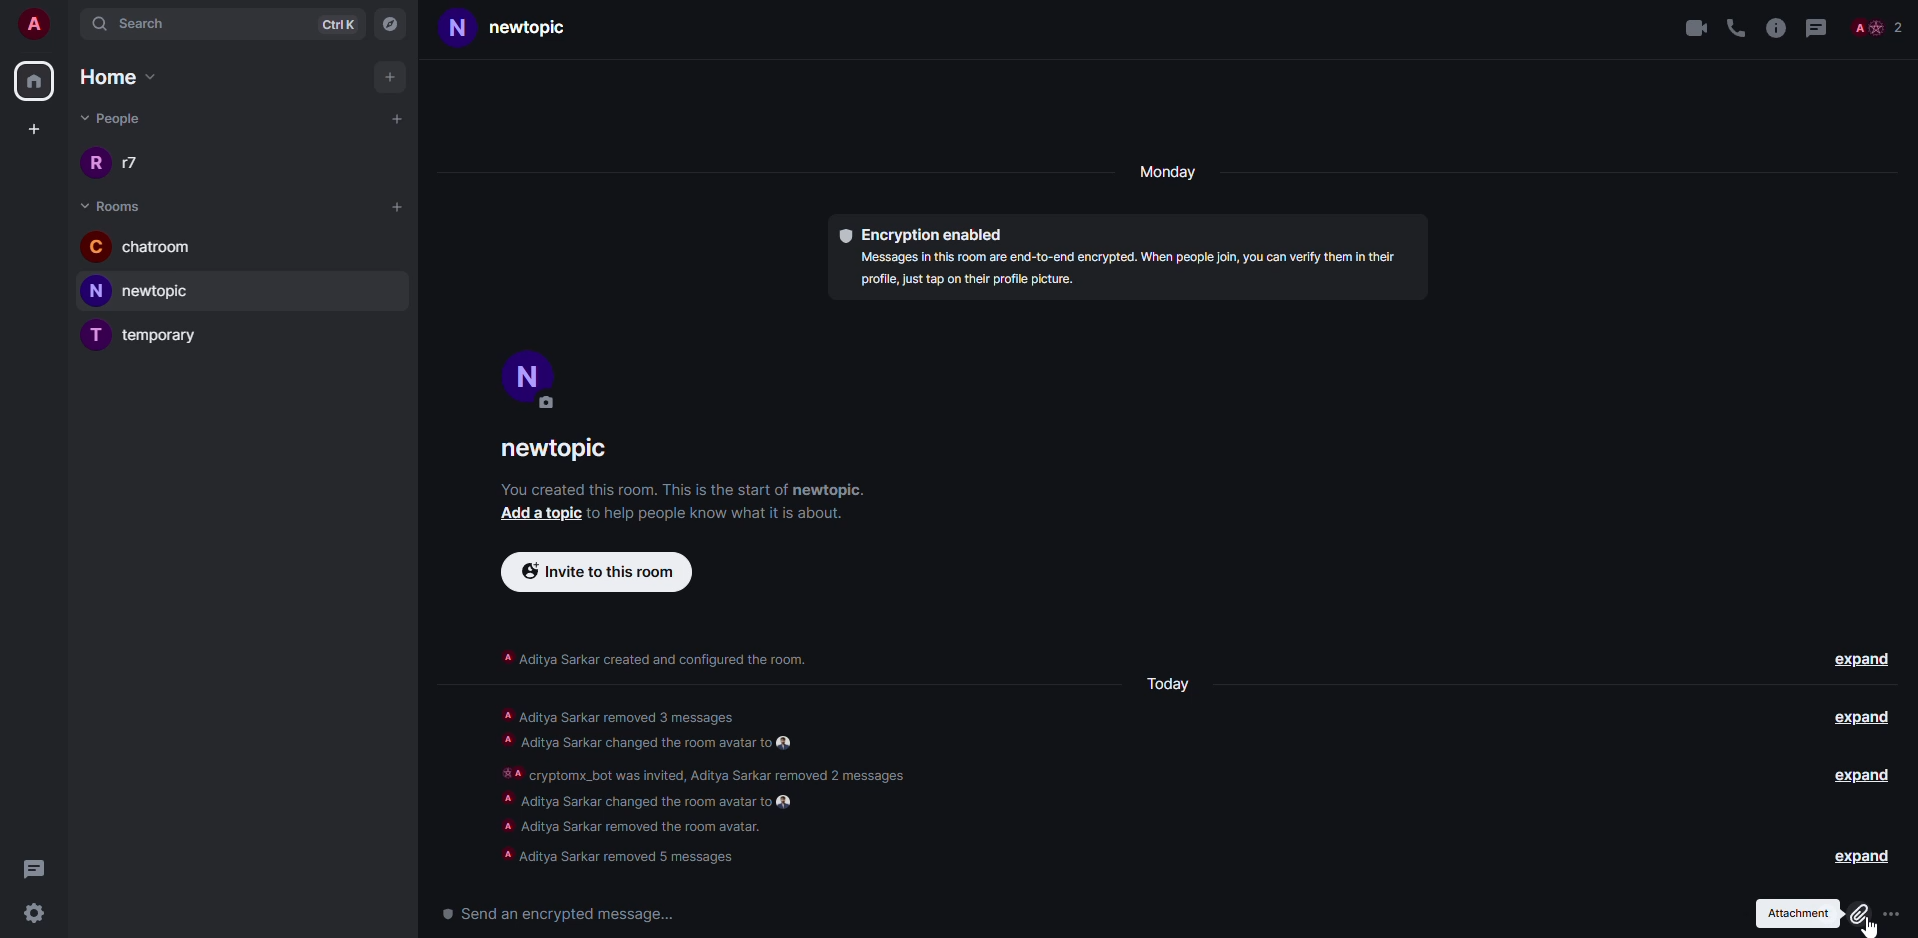  What do you see at coordinates (155, 335) in the screenshot?
I see `room` at bounding box center [155, 335].